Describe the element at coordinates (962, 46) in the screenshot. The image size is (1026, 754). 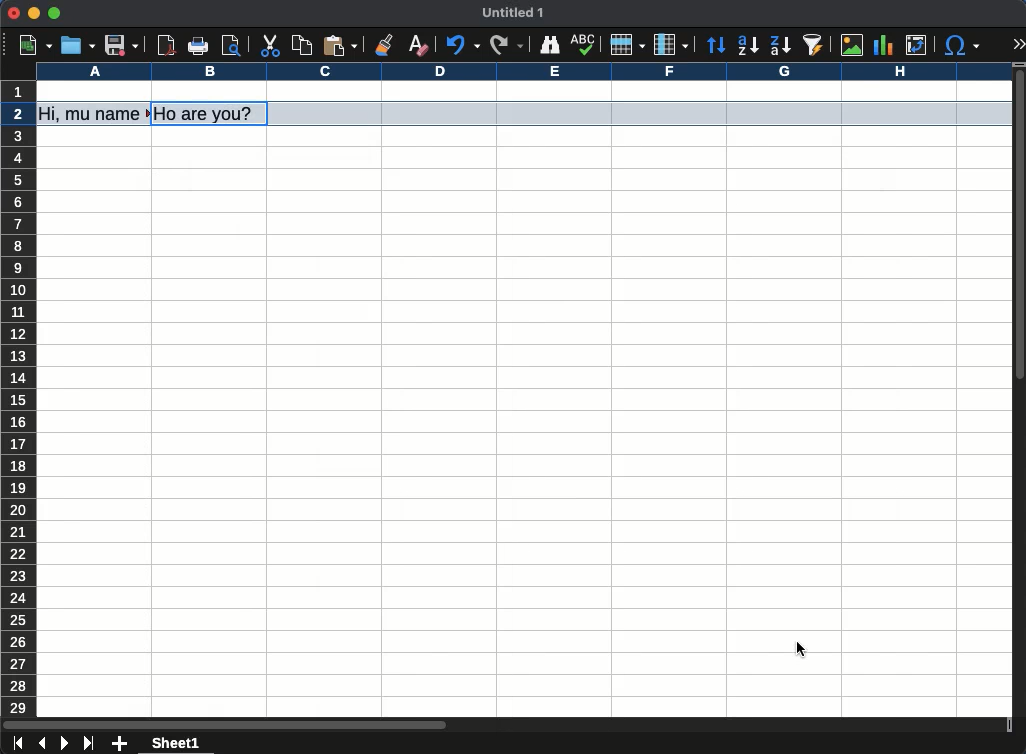
I see `special character` at that location.